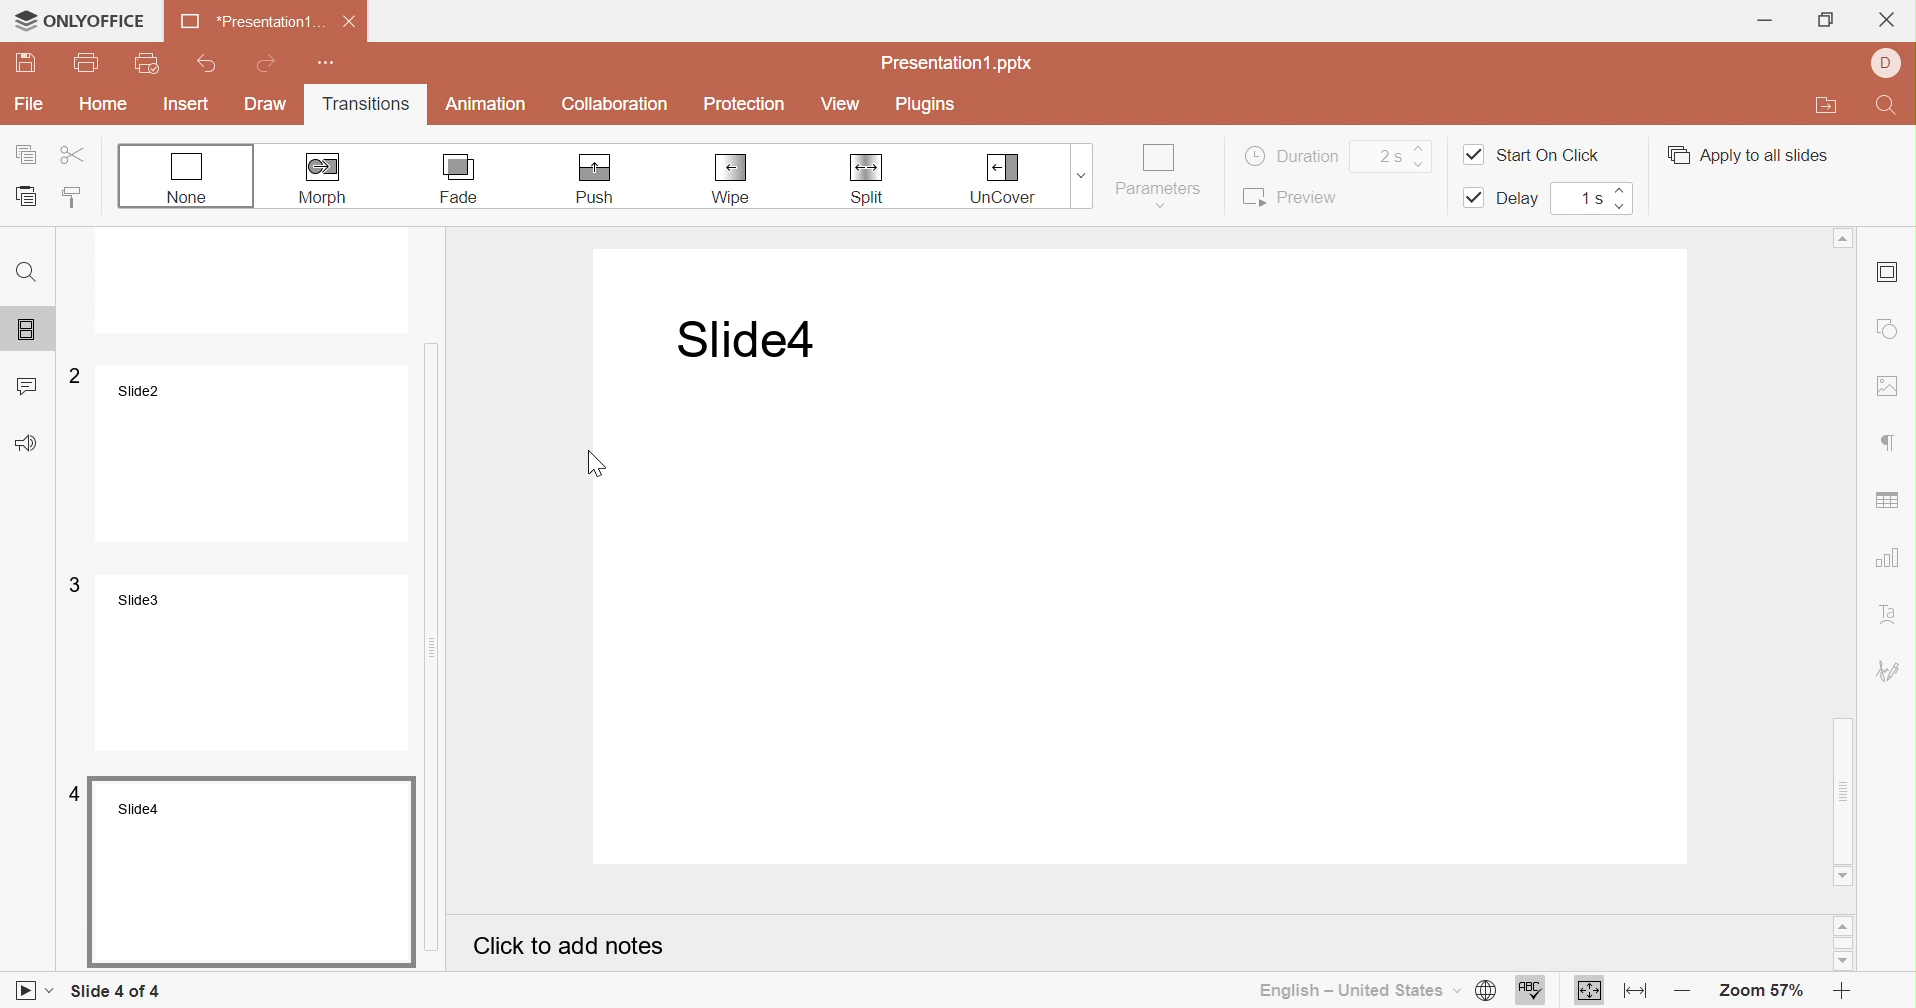  What do you see at coordinates (1590, 993) in the screenshot?
I see `Fit to slide` at bounding box center [1590, 993].